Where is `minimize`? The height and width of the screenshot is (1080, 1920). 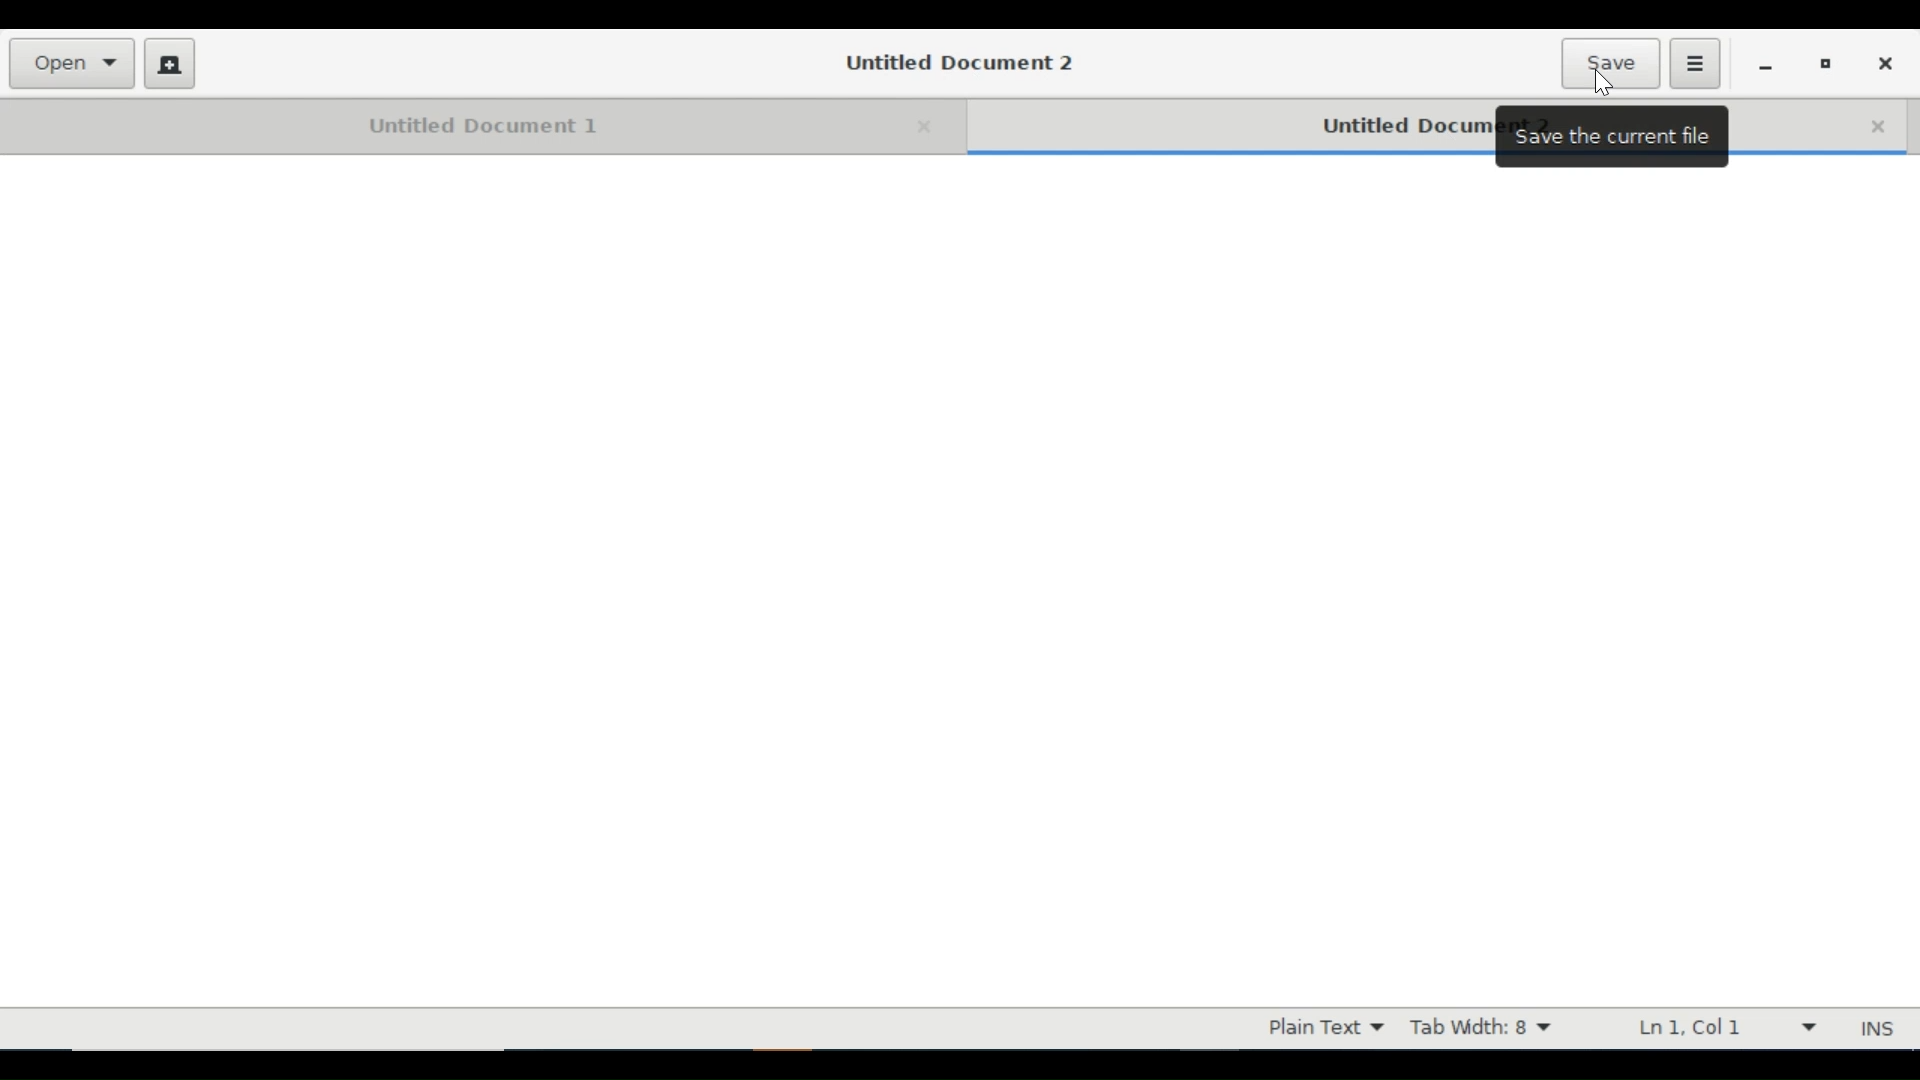
minimize is located at coordinates (1766, 66).